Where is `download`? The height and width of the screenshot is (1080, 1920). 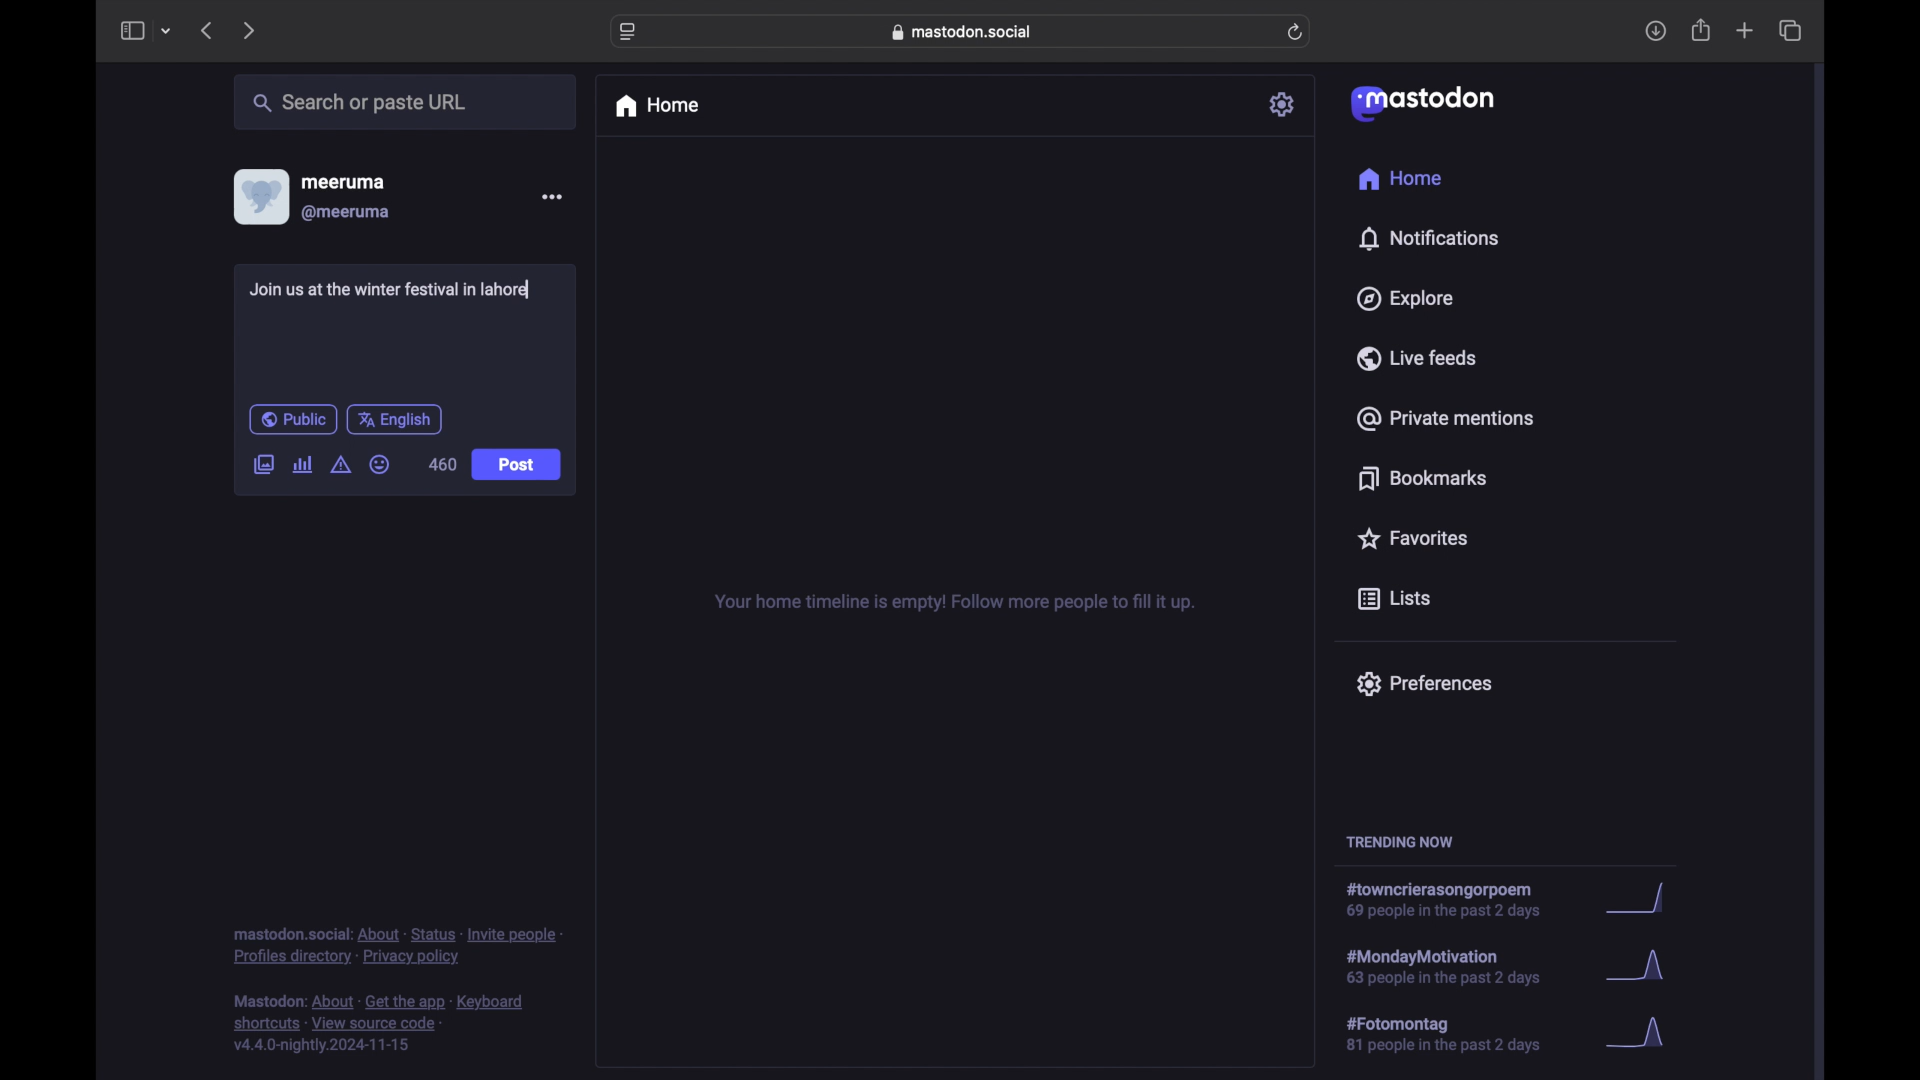 download is located at coordinates (1656, 32).